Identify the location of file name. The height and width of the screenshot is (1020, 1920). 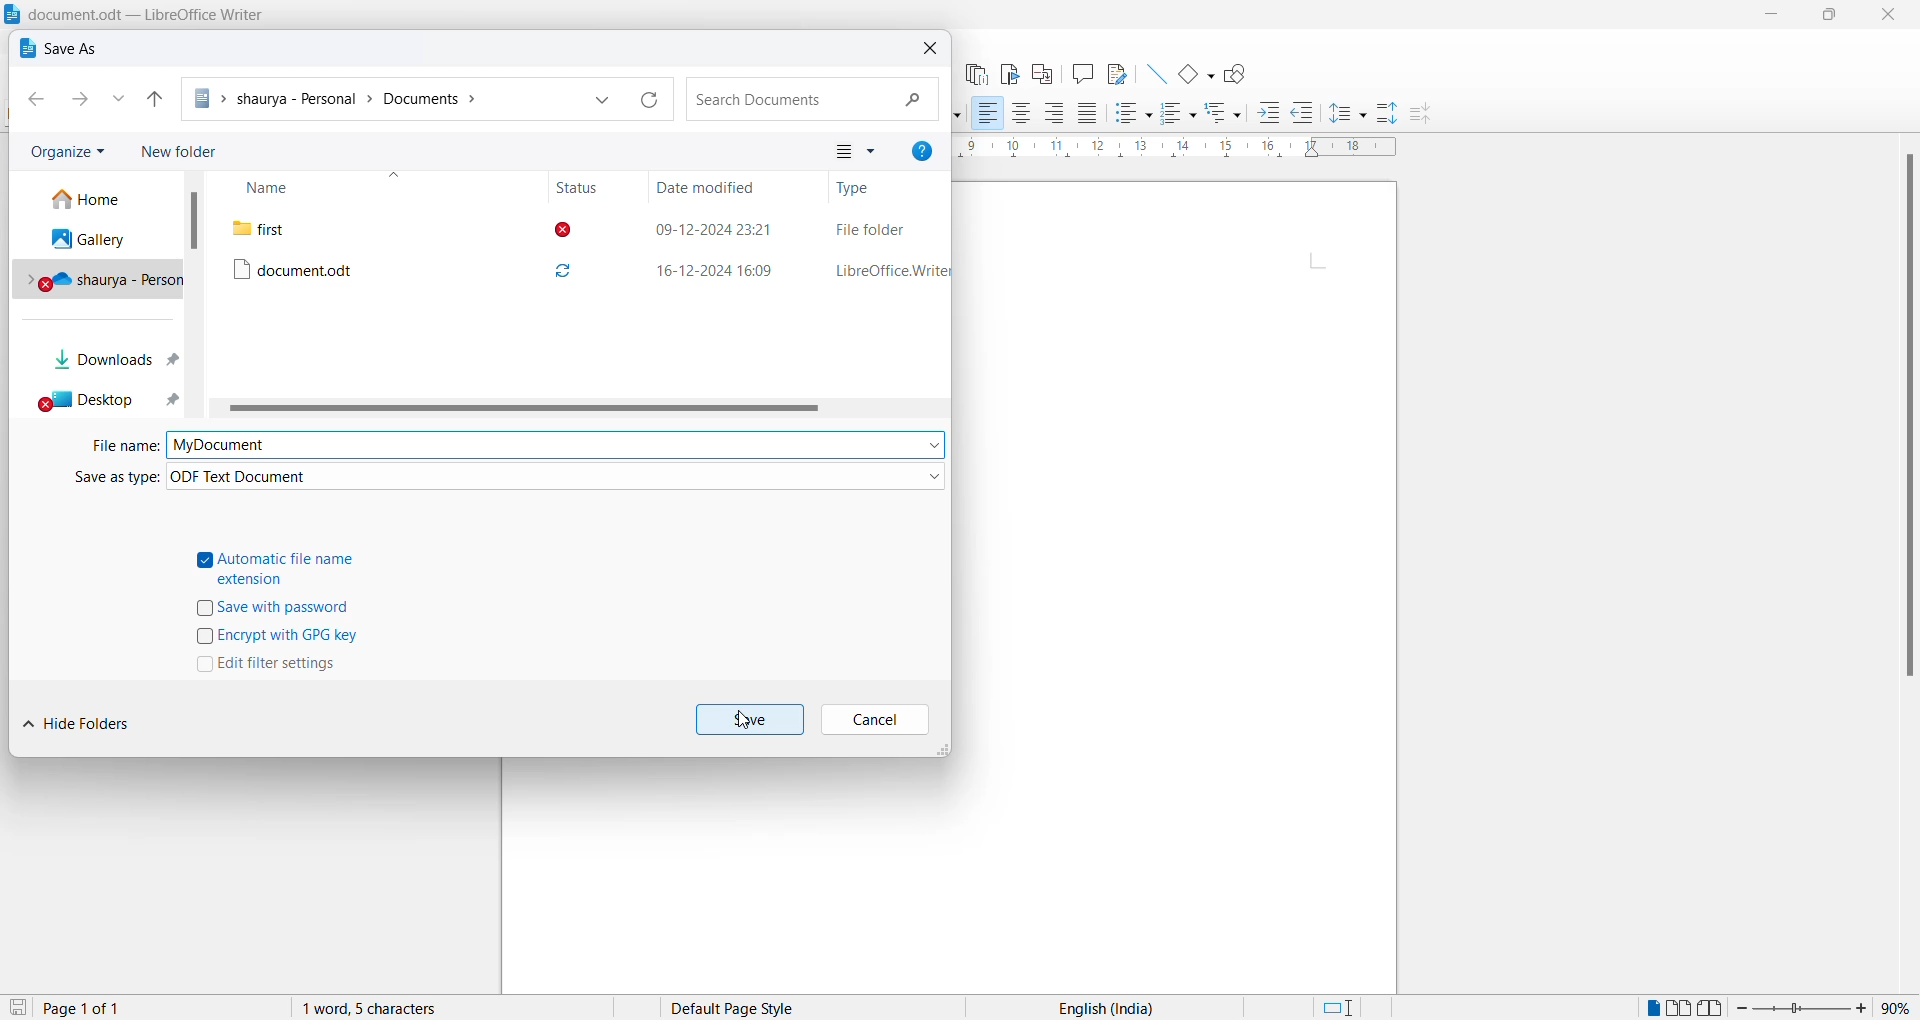
(121, 450).